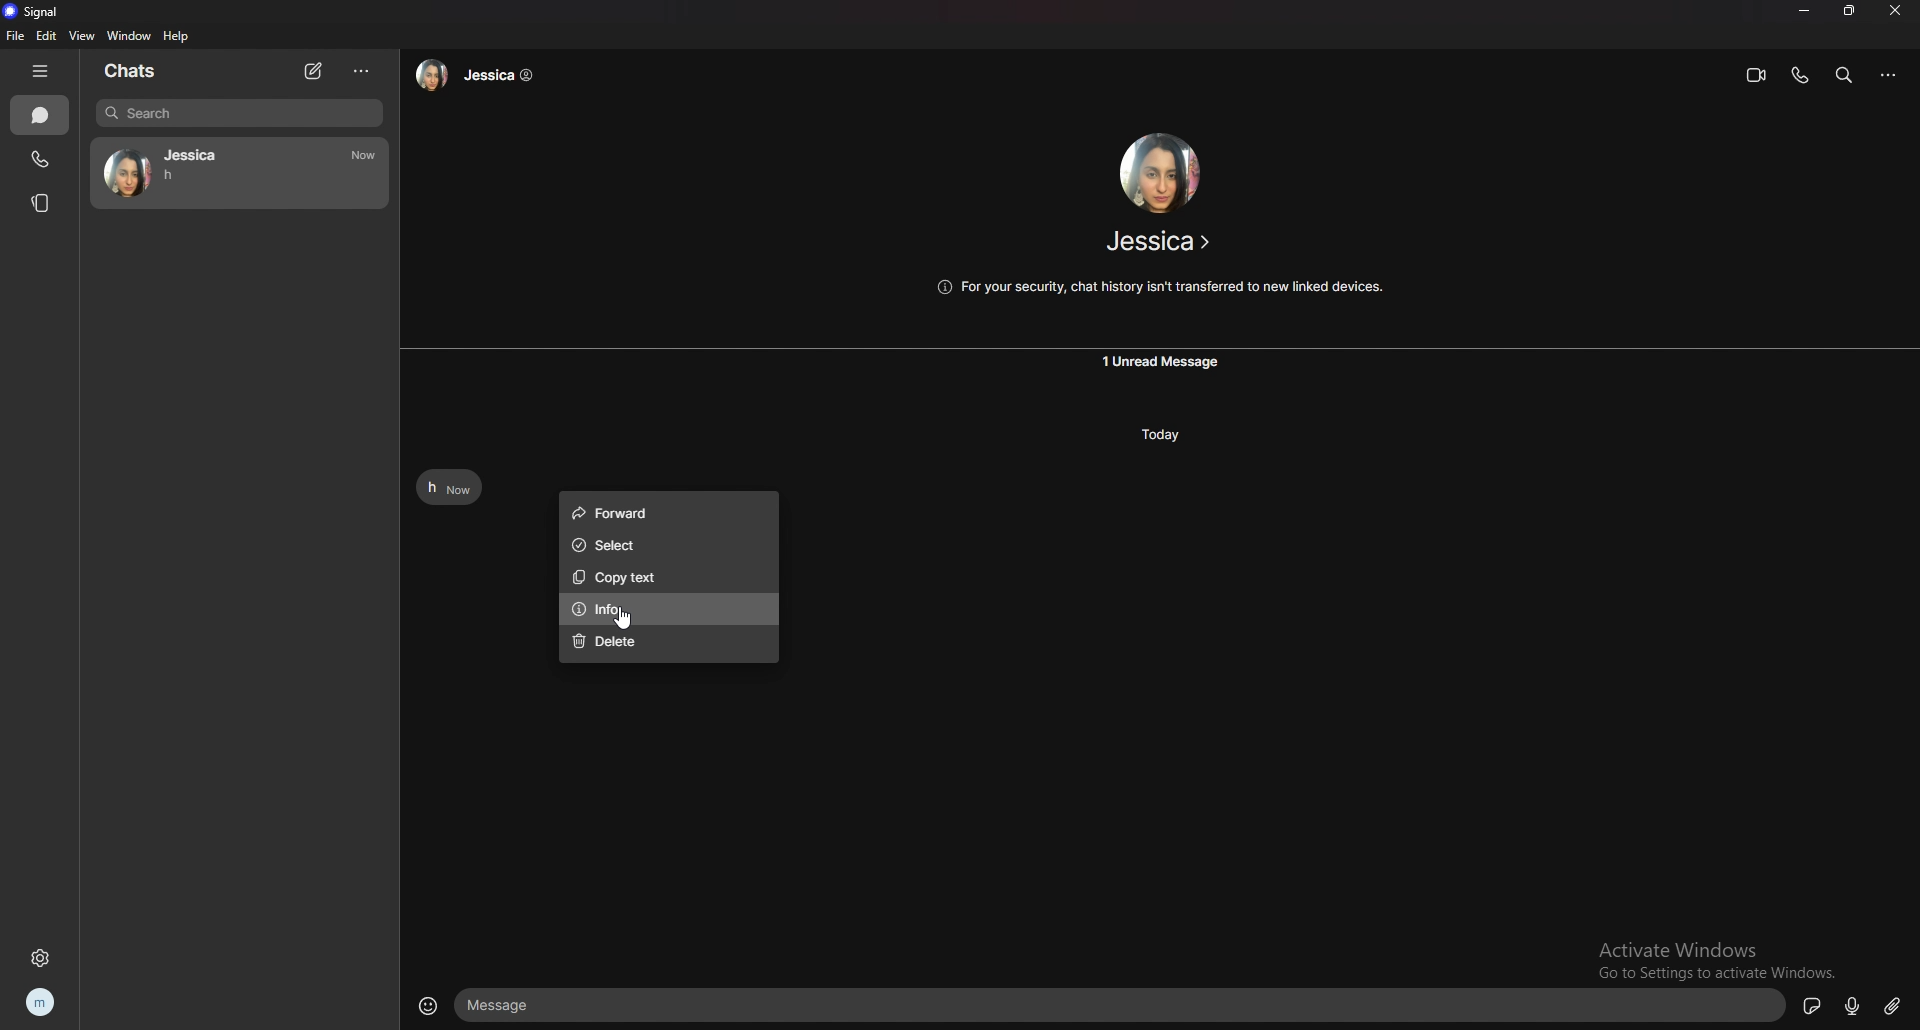  Describe the element at coordinates (235, 173) in the screenshot. I see `jessica` at that location.